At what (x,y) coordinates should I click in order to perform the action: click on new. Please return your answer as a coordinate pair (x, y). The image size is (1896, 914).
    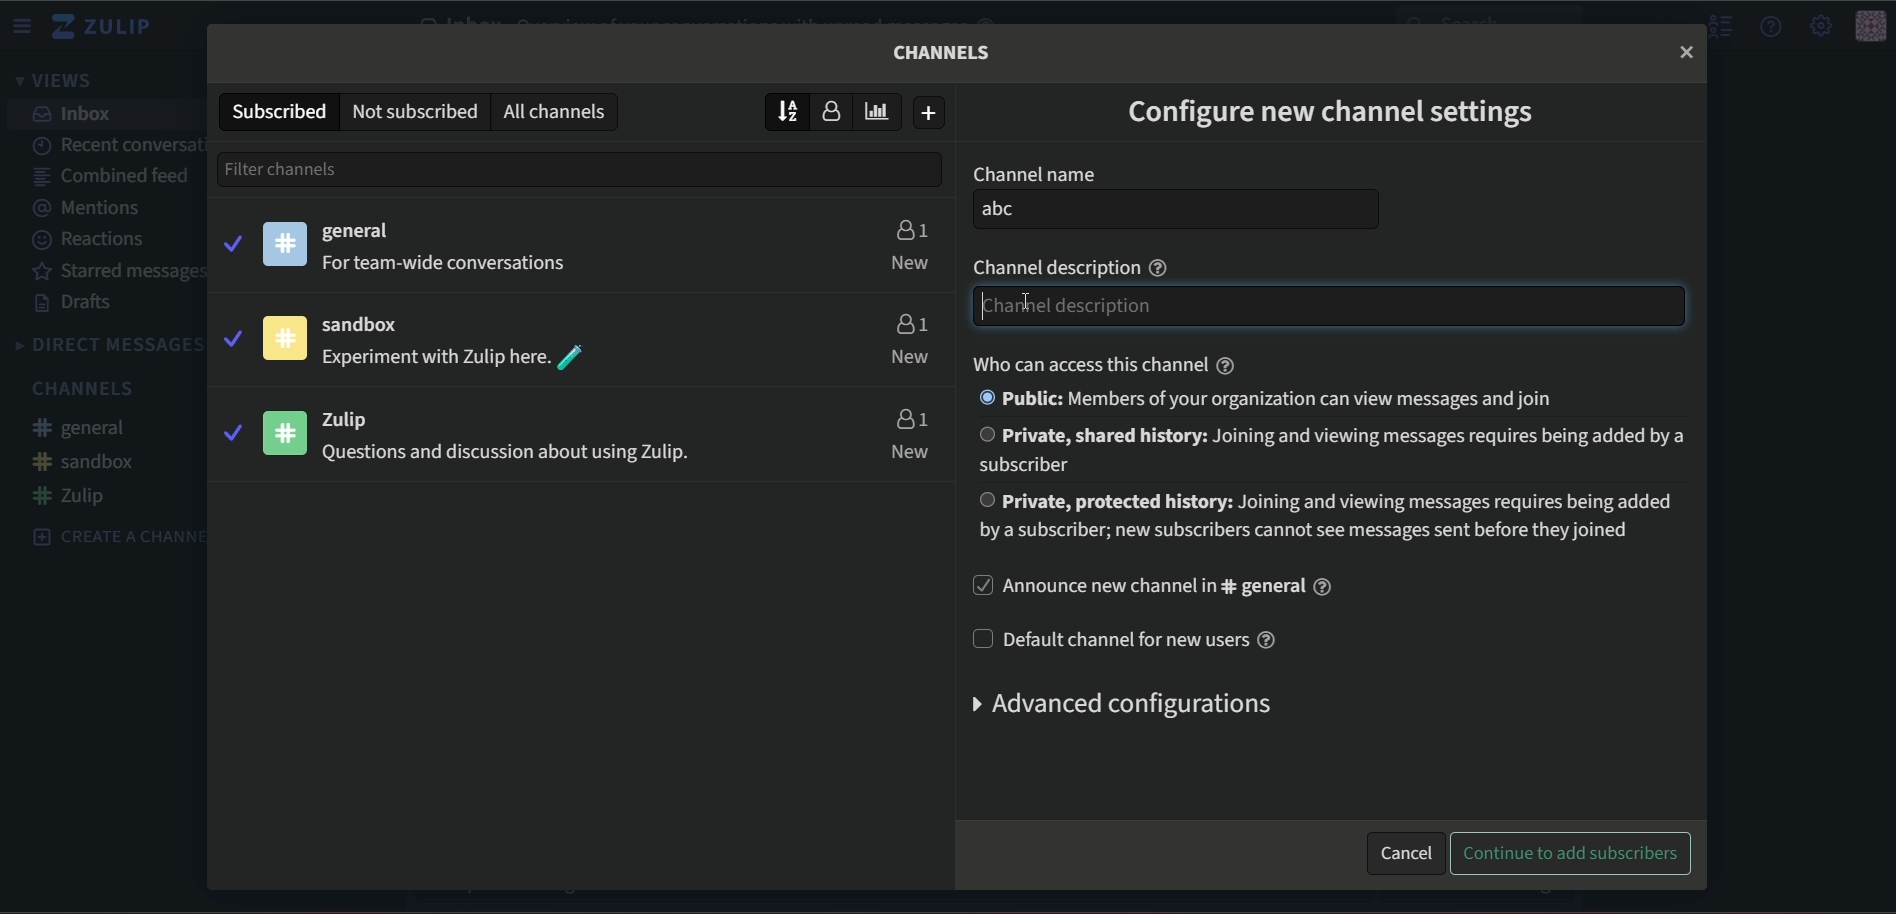
    Looking at the image, I should click on (910, 262).